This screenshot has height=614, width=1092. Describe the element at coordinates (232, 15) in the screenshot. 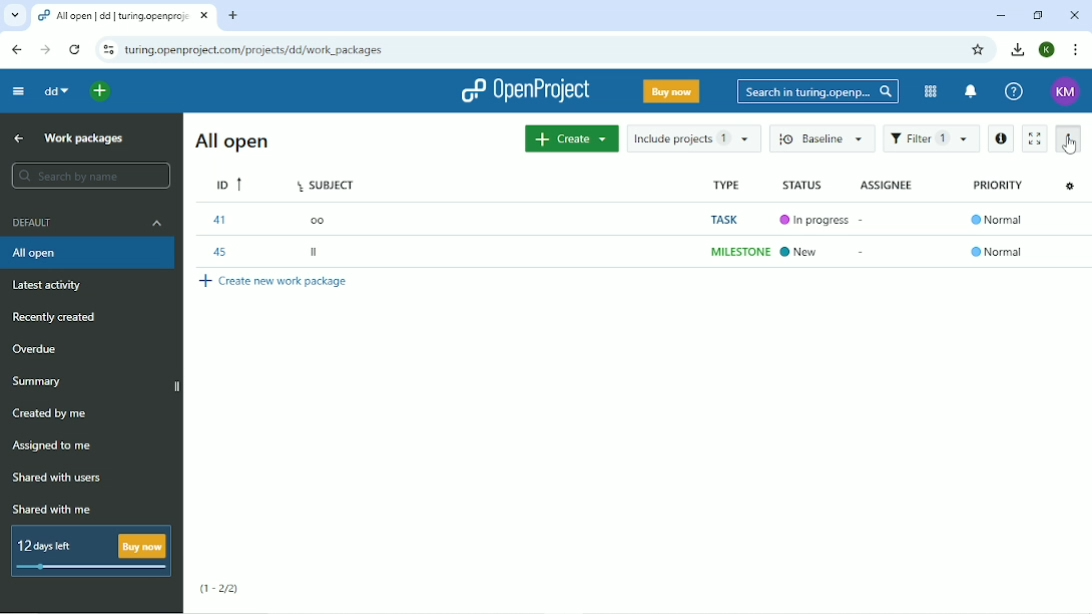

I see `New tab` at that location.